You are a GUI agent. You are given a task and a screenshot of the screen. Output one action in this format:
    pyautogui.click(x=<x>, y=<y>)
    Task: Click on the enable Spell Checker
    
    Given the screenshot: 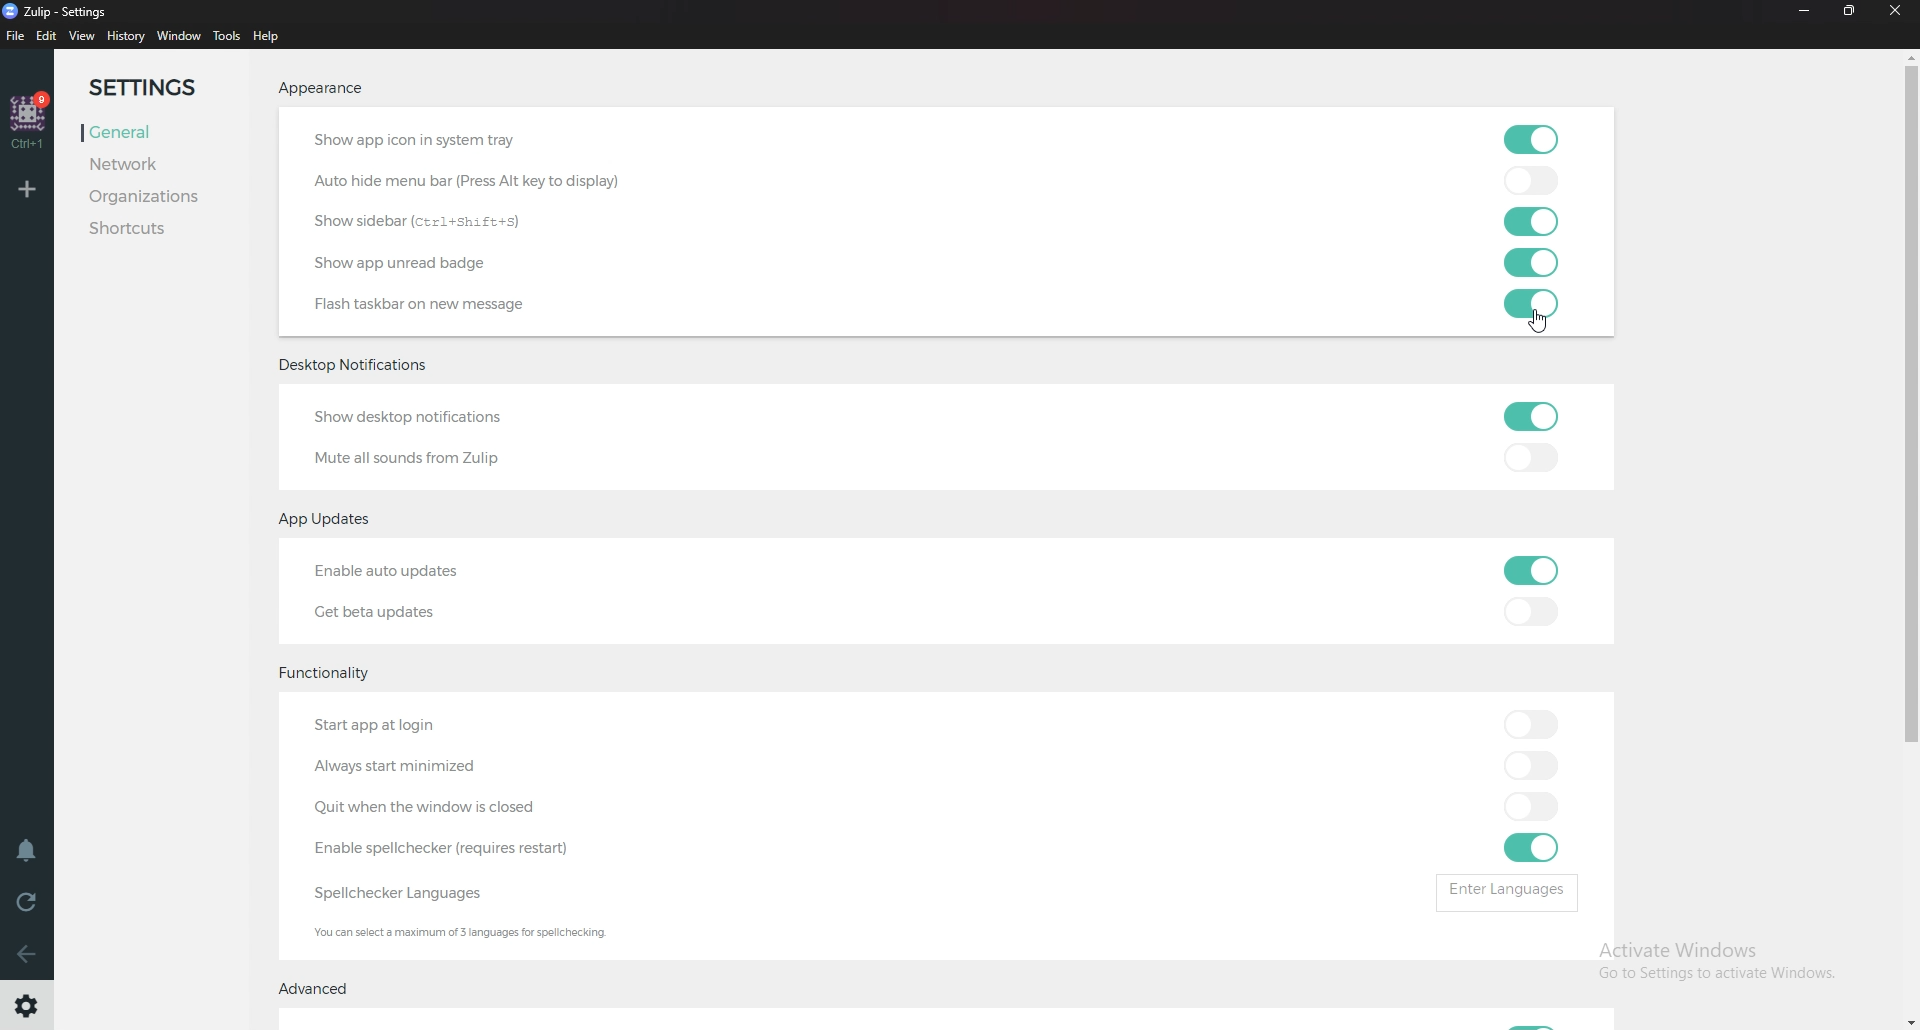 What is the action you would take?
    pyautogui.click(x=457, y=849)
    